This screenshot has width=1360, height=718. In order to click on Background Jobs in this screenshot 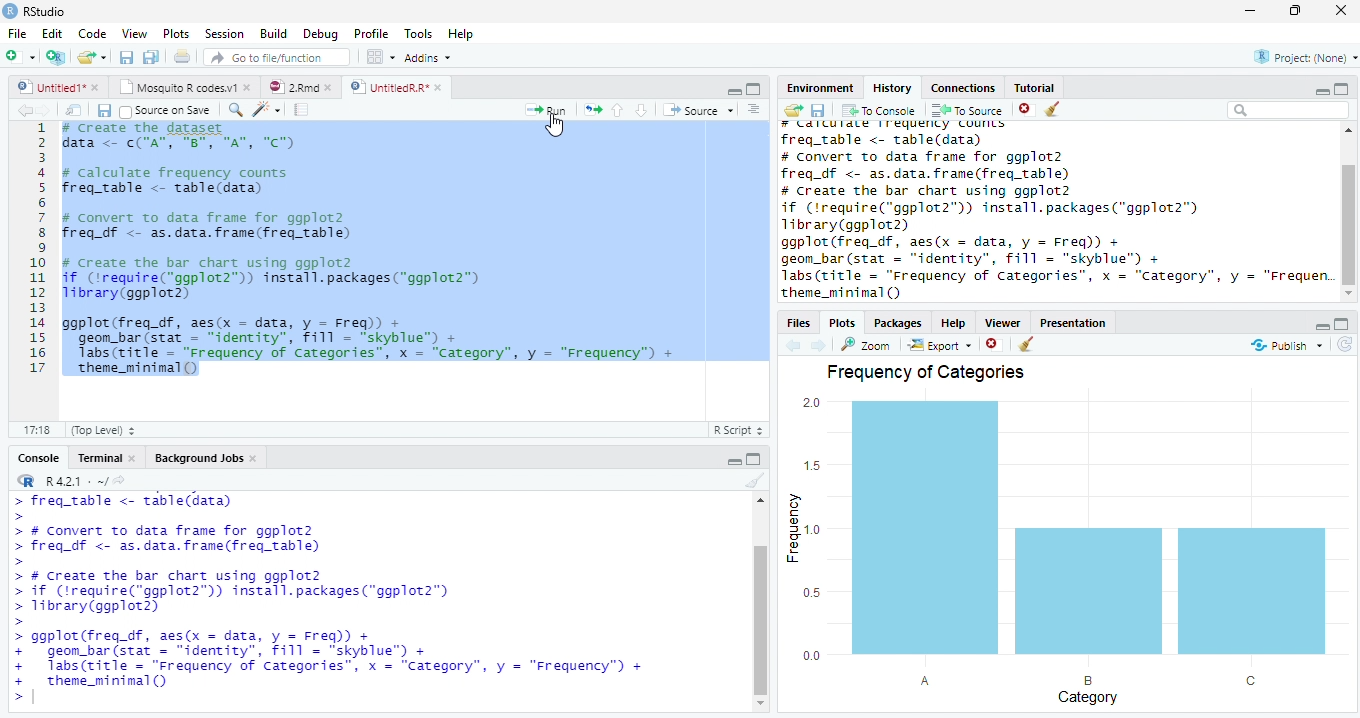, I will do `click(207, 457)`.